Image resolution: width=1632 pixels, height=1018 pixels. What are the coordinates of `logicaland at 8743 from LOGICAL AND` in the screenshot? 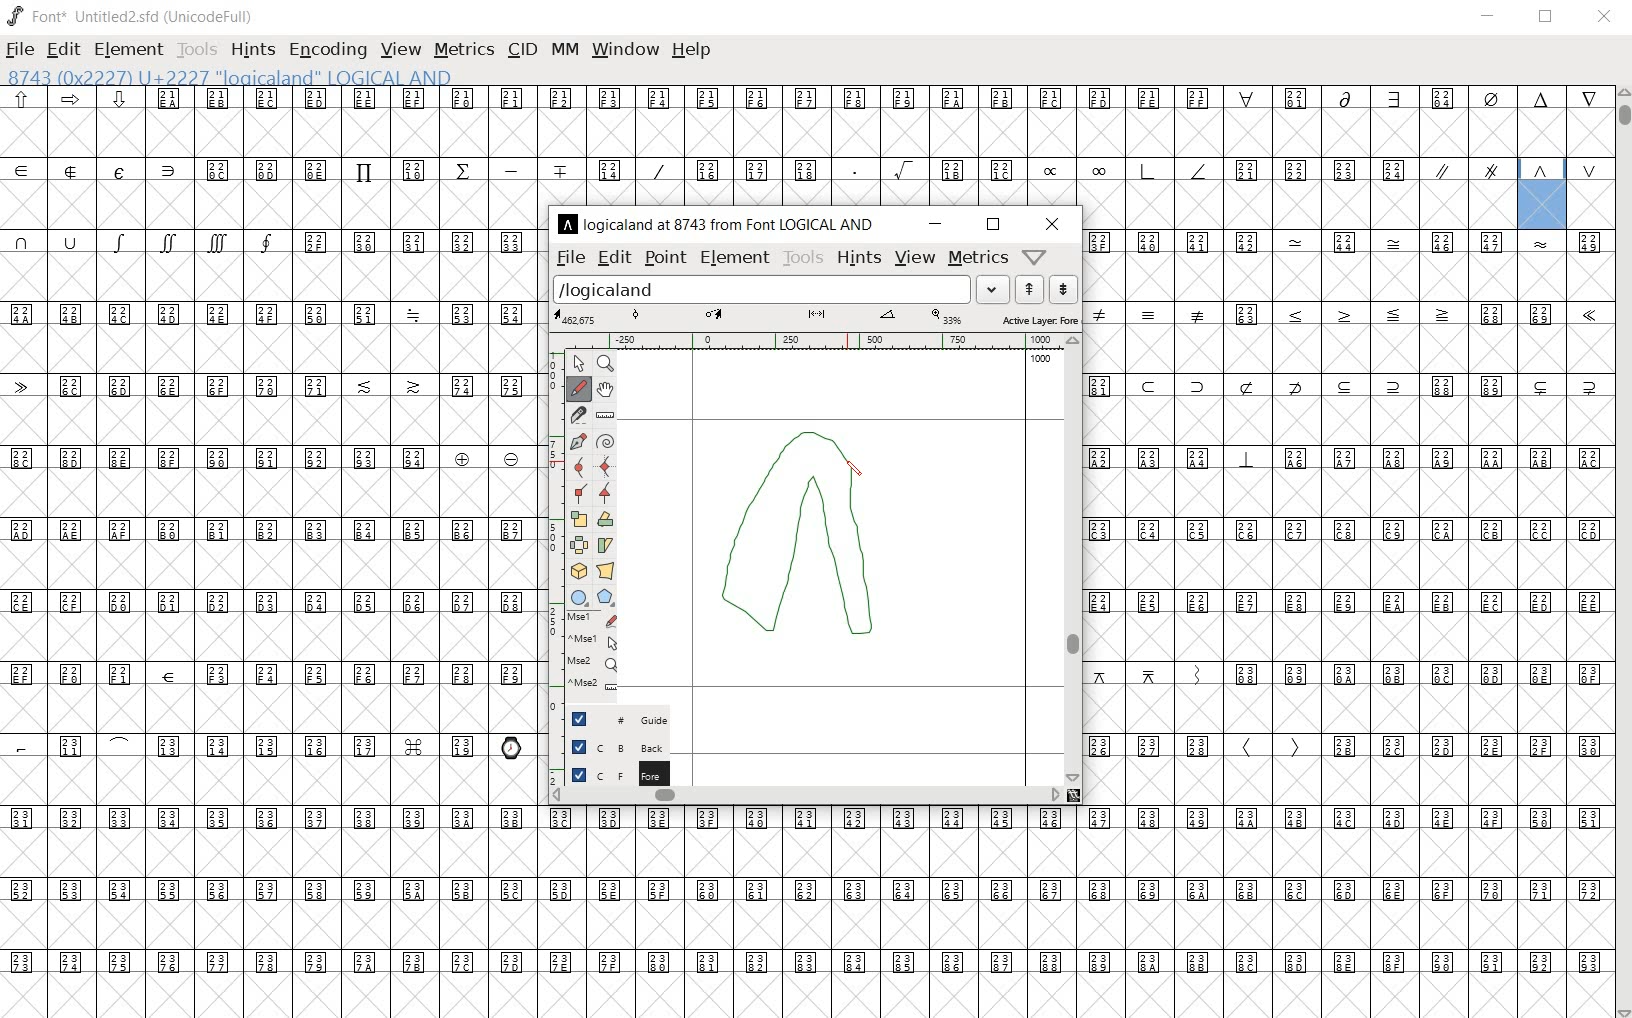 It's located at (721, 223).